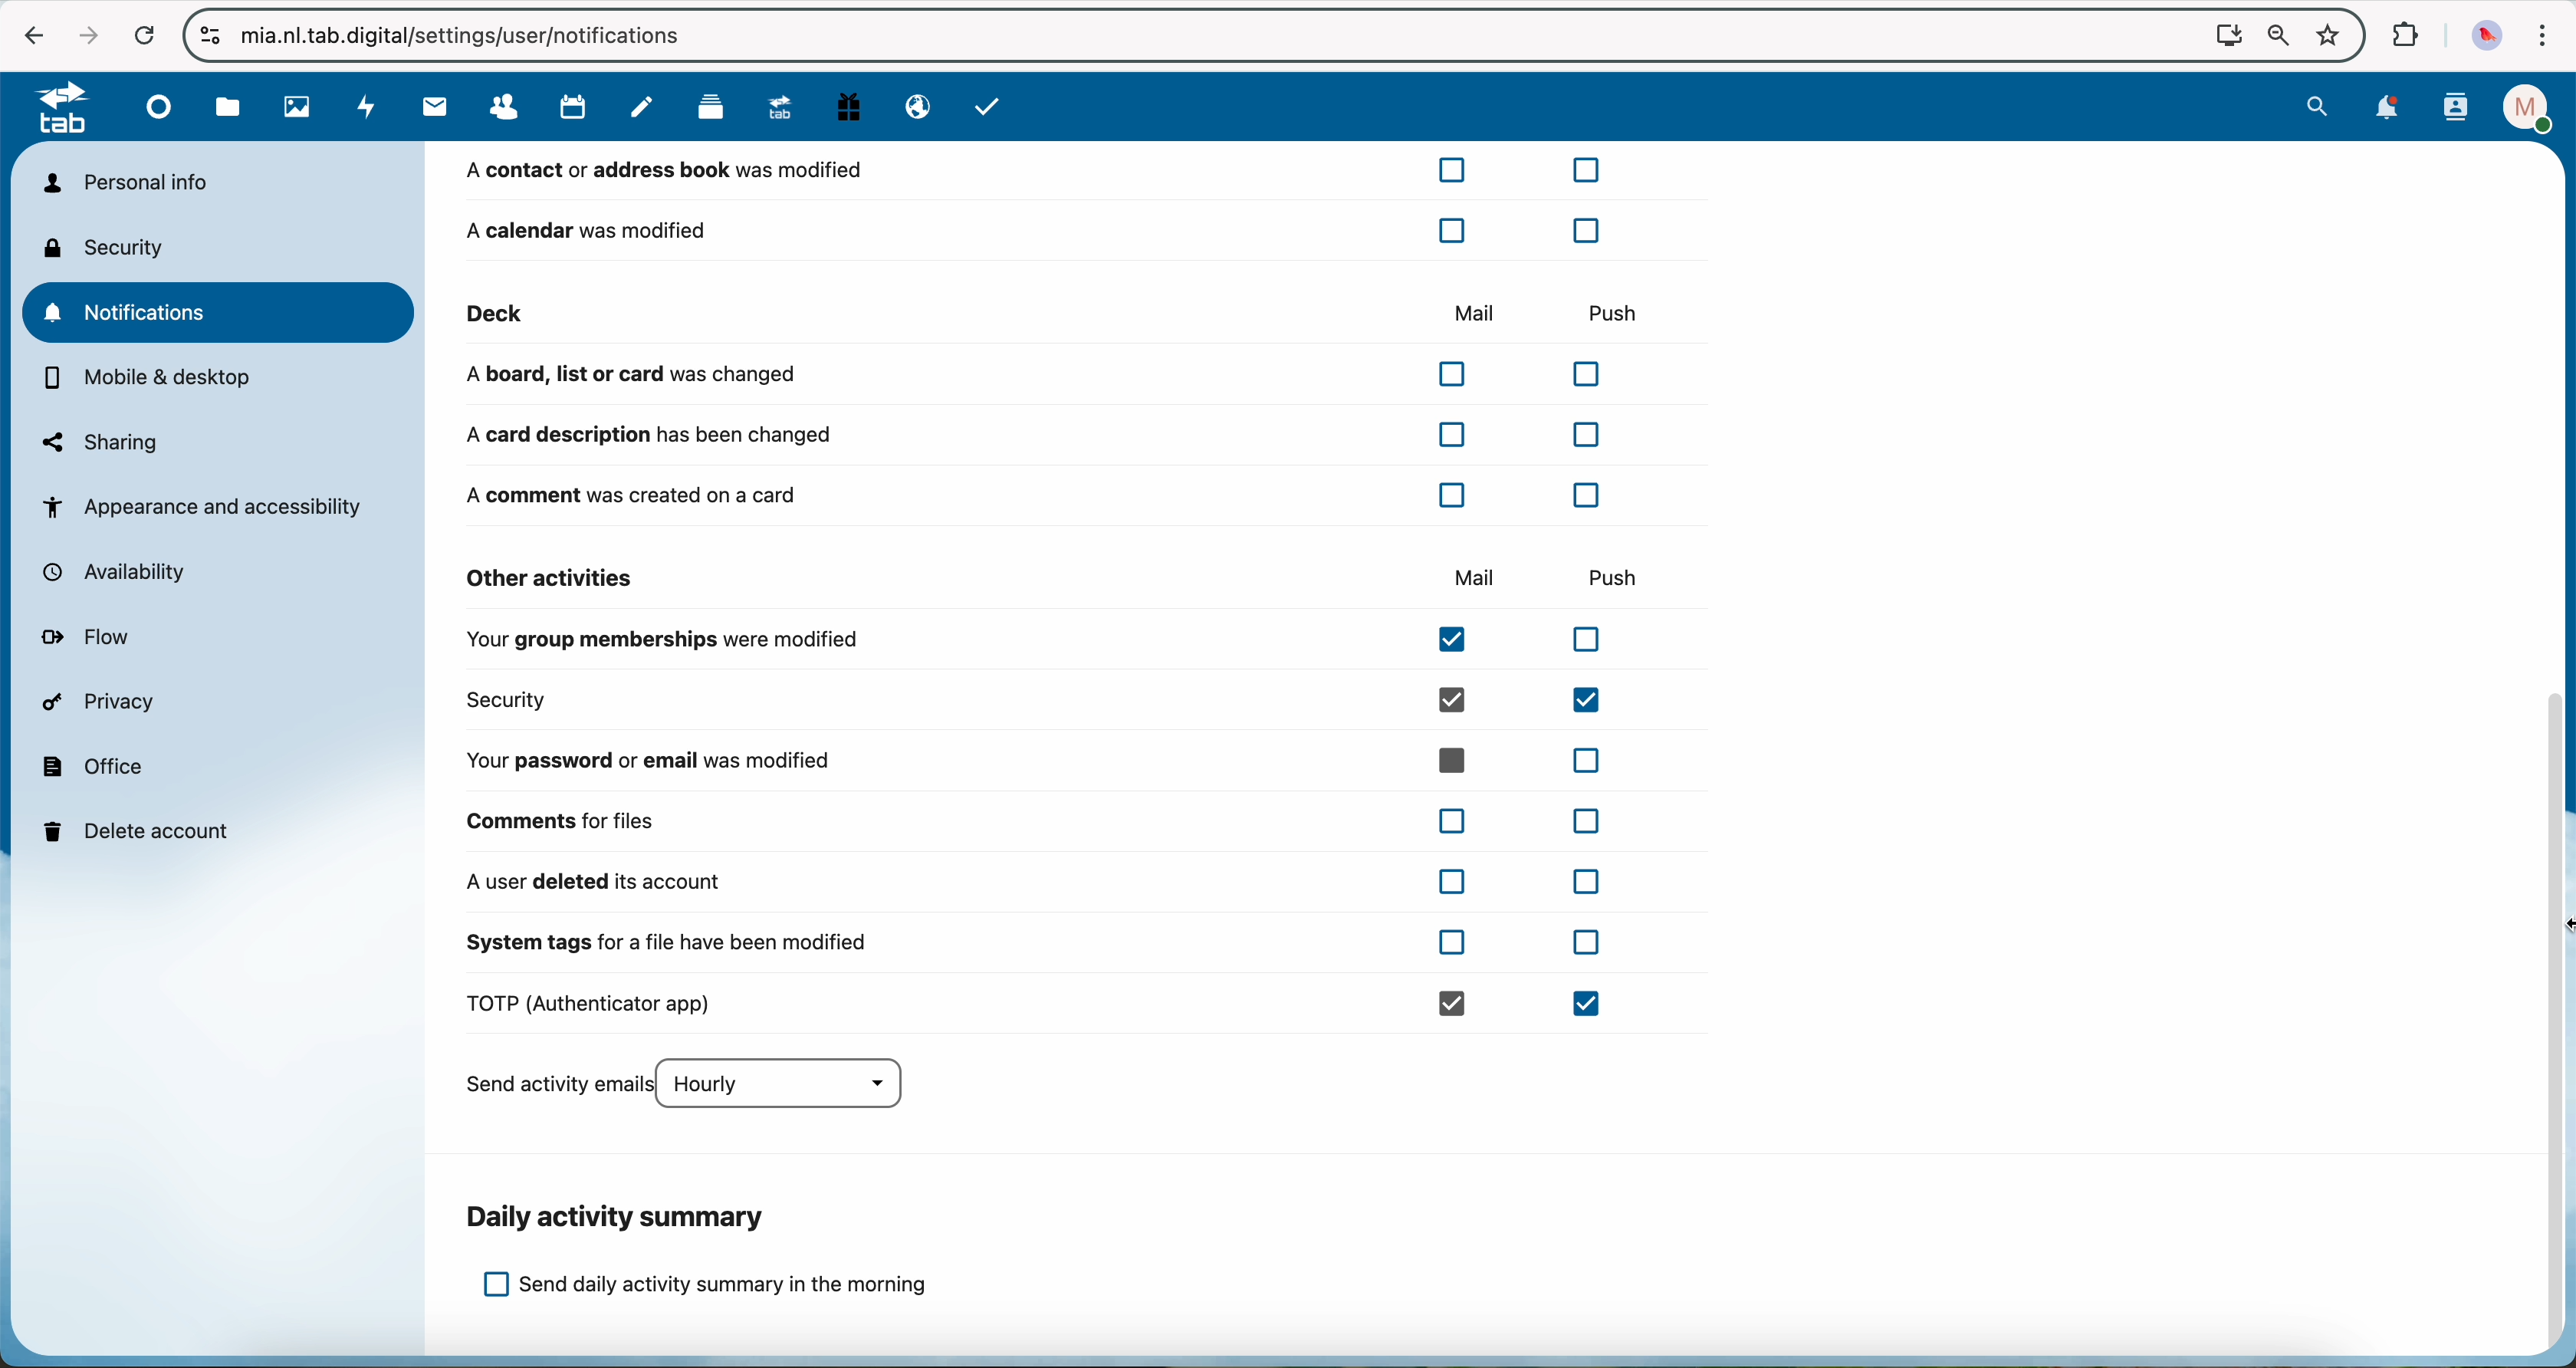 This screenshot has height=1368, width=2576. What do you see at coordinates (1043, 760) in the screenshot?
I see `your password or email was modified` at bounding box center [1043, 760].